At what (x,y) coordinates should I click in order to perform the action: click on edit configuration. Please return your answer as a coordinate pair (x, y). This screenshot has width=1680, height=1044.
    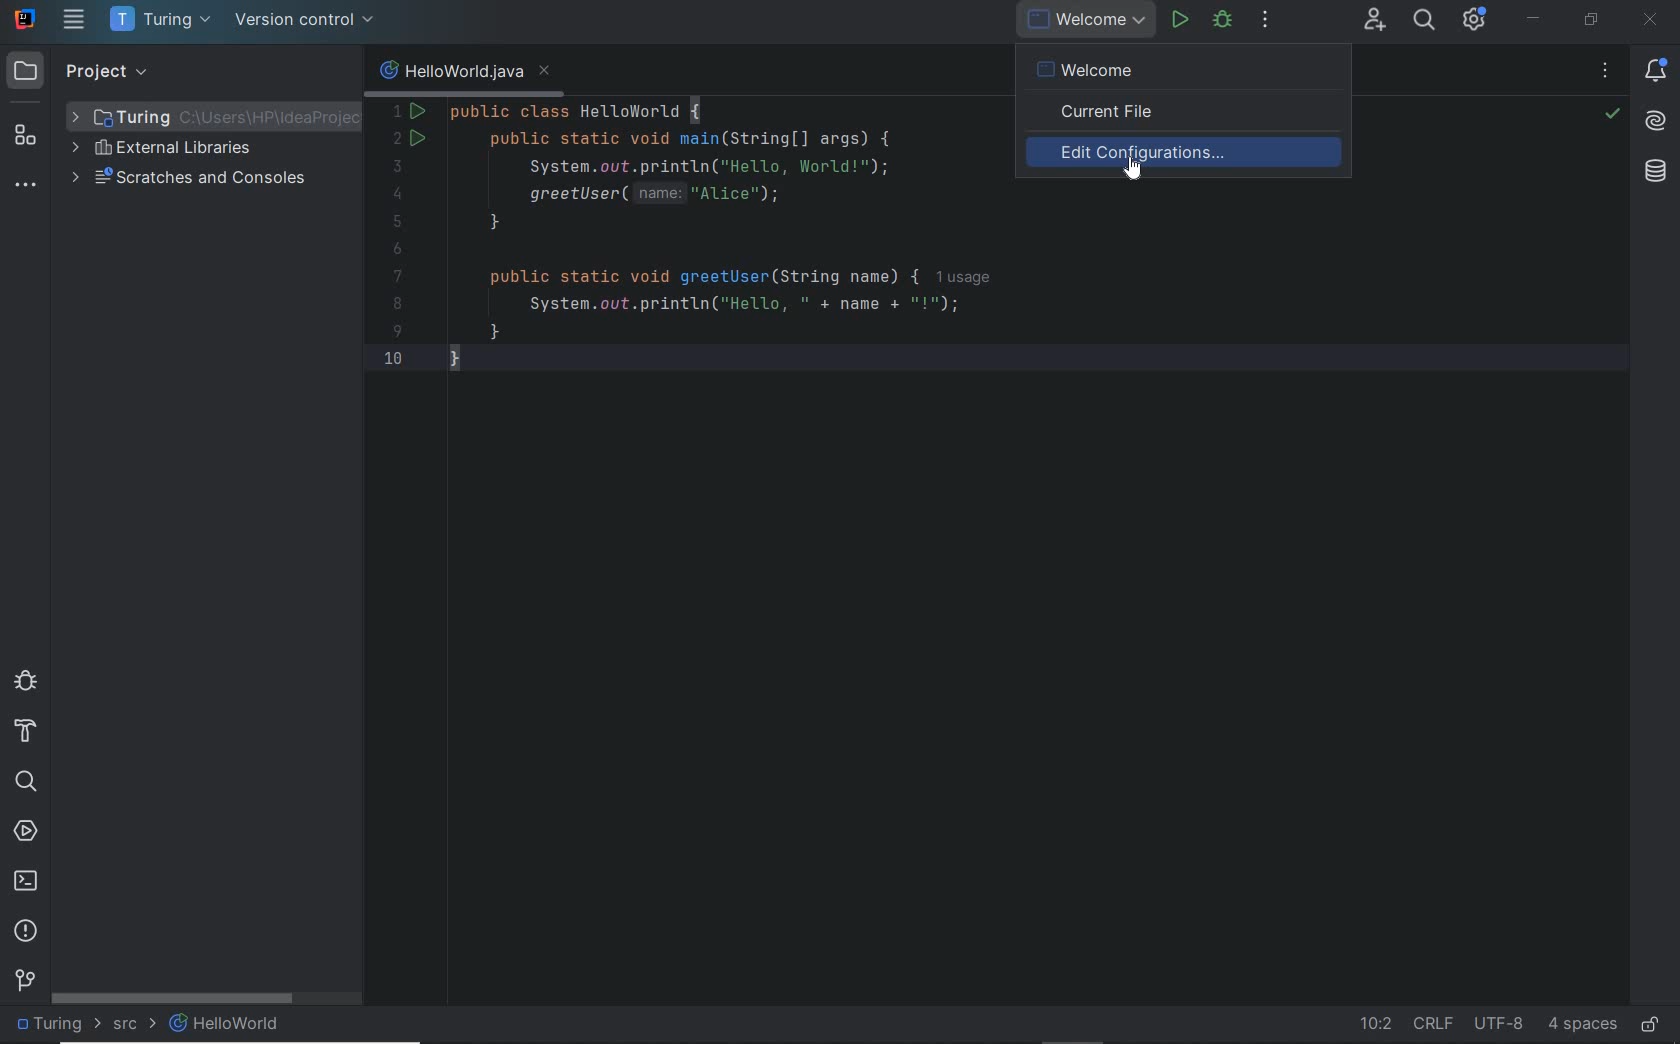
    Looking at the image, I should click on (1192, 151).